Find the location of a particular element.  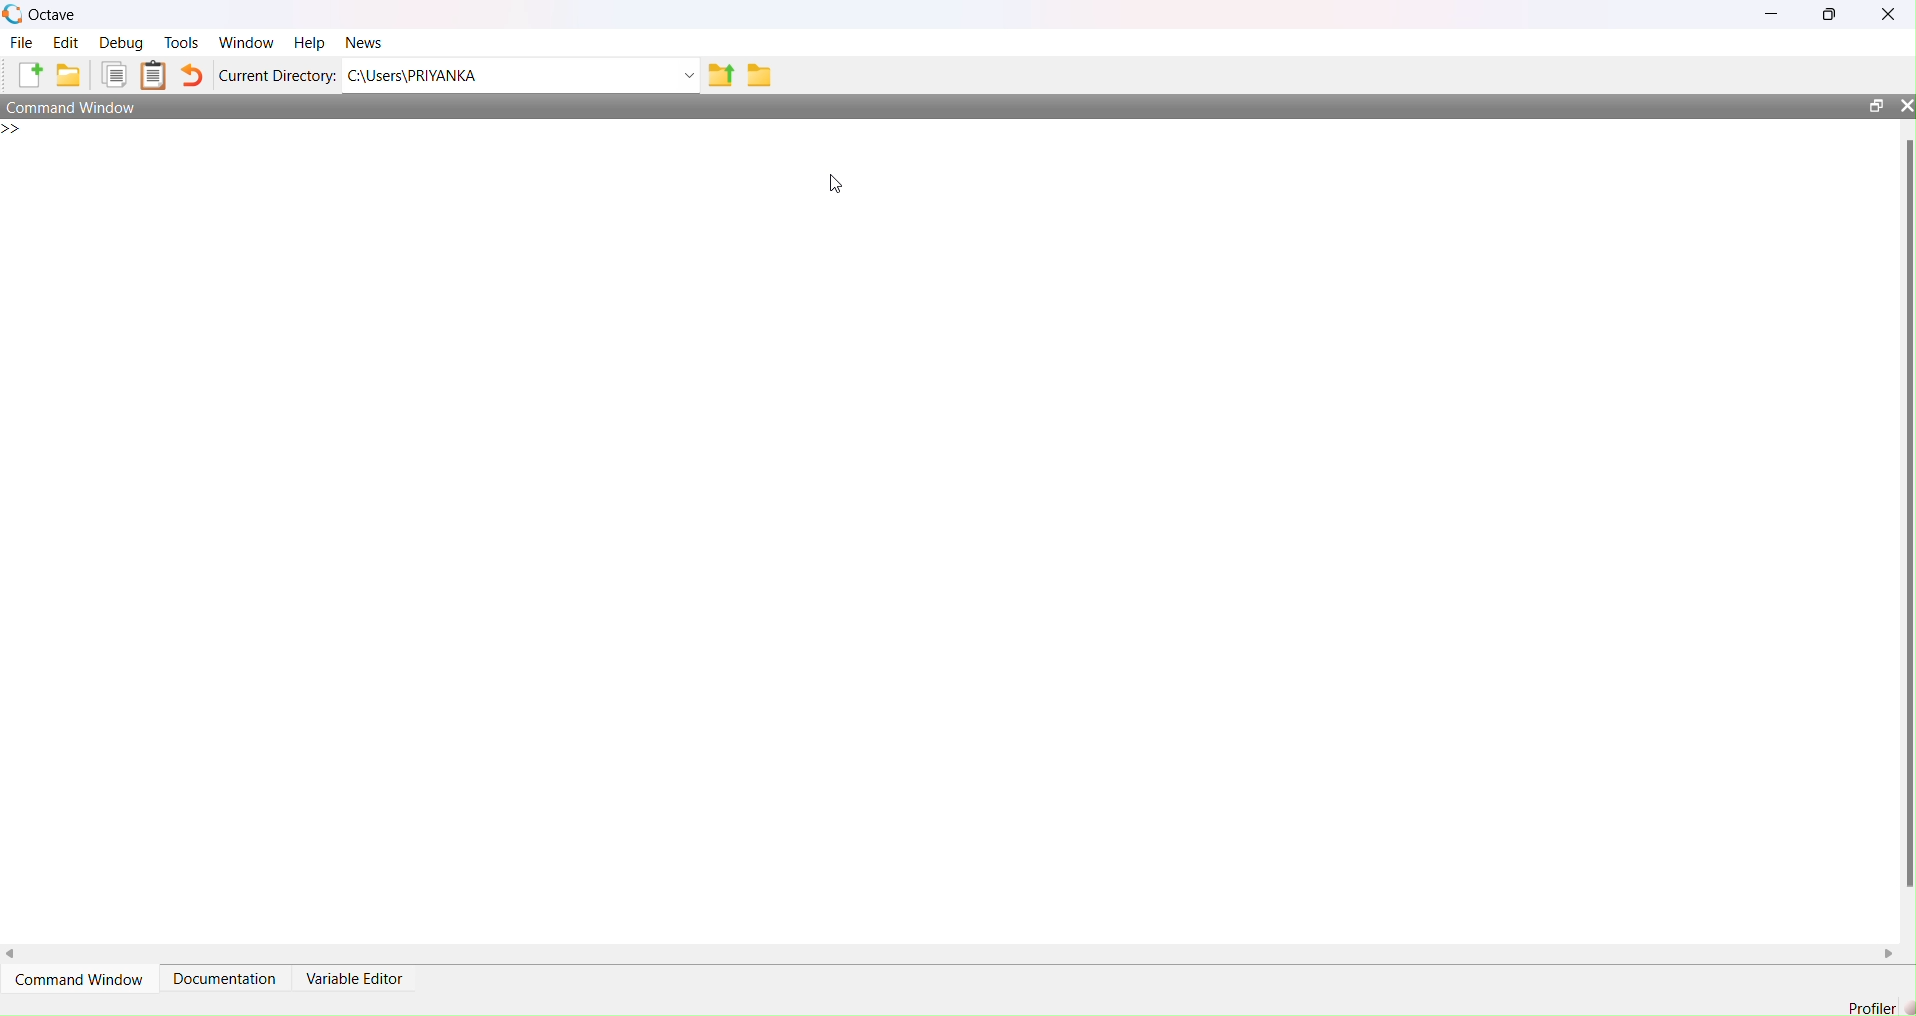

cursor is located at coordinates (835, 187).